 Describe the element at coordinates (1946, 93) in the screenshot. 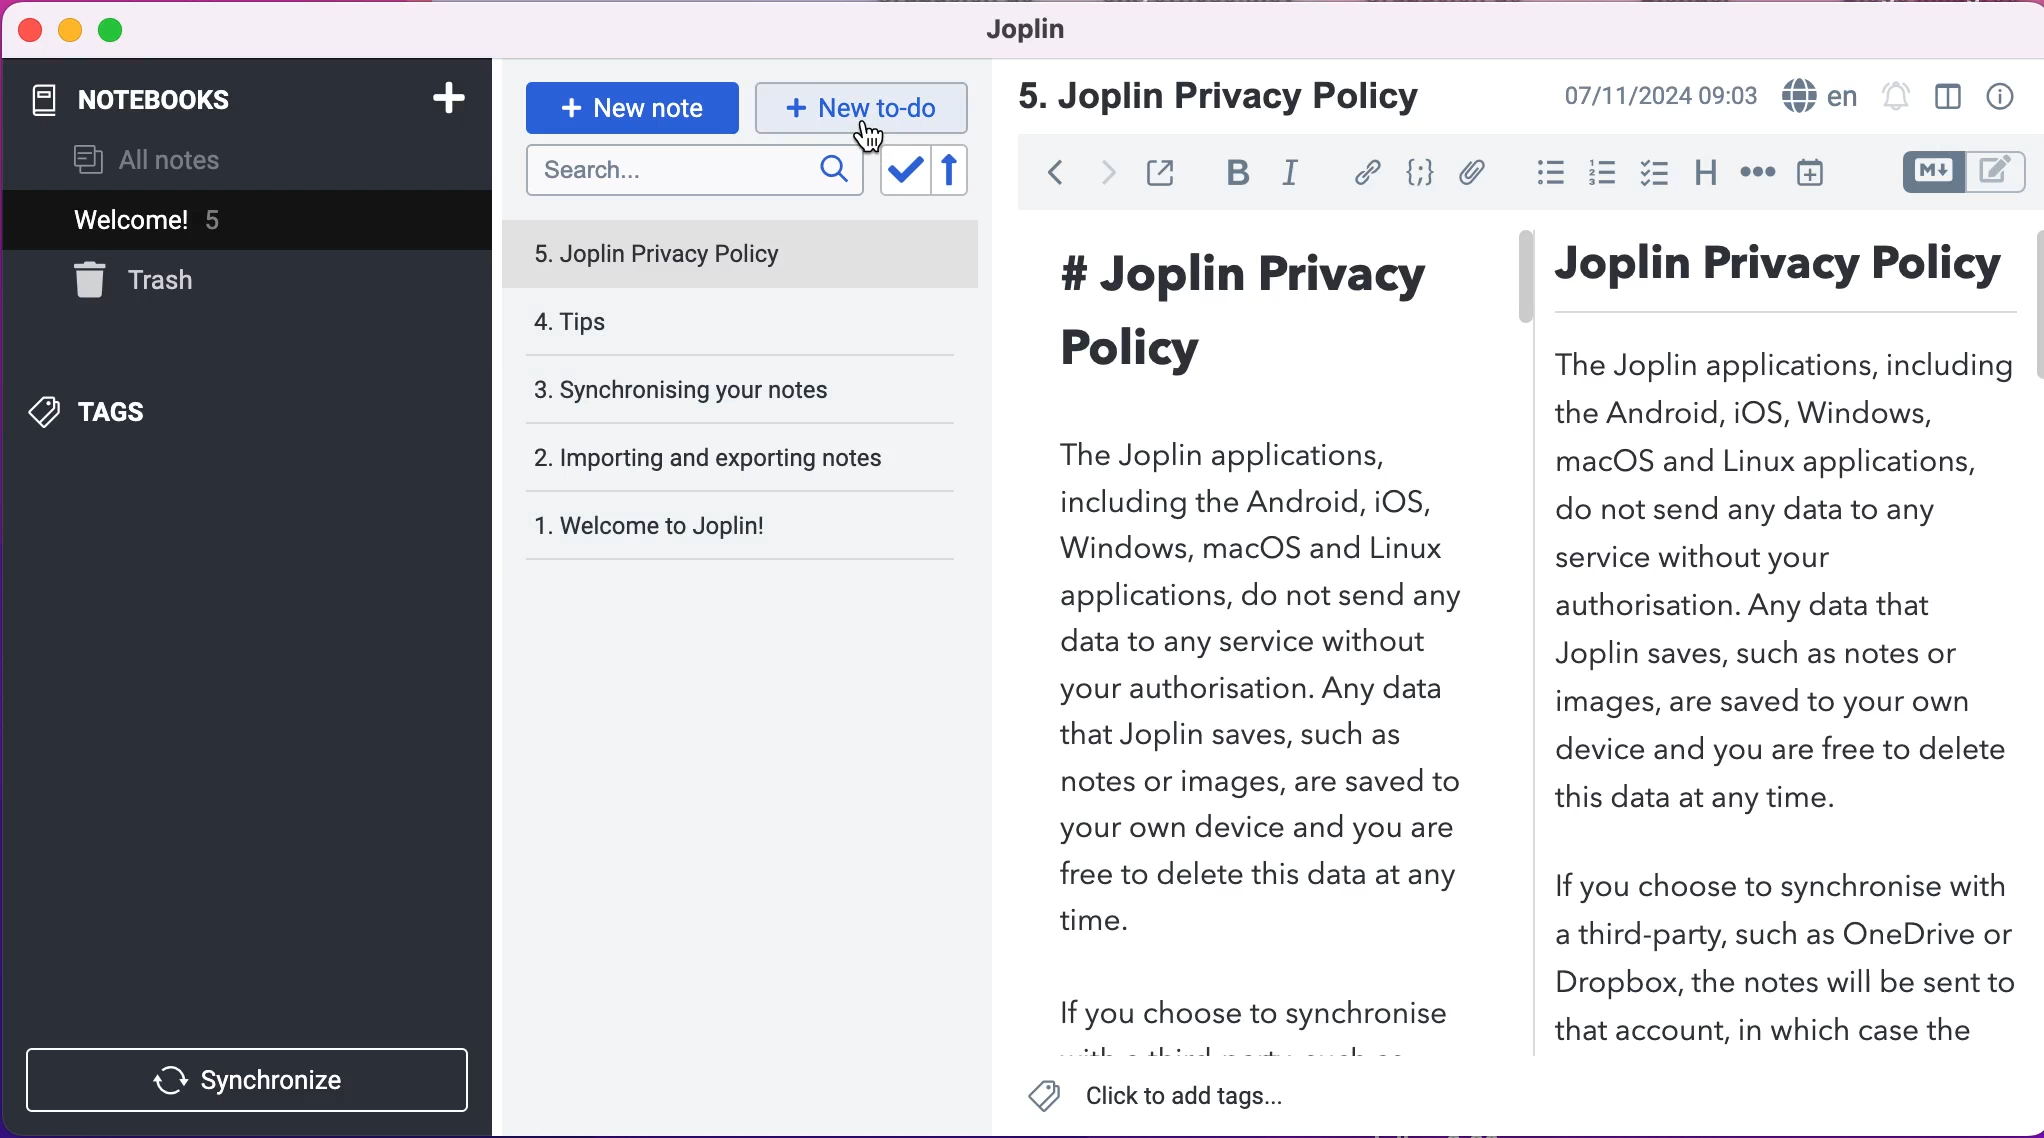

I see `toggle editor layour` at that location.